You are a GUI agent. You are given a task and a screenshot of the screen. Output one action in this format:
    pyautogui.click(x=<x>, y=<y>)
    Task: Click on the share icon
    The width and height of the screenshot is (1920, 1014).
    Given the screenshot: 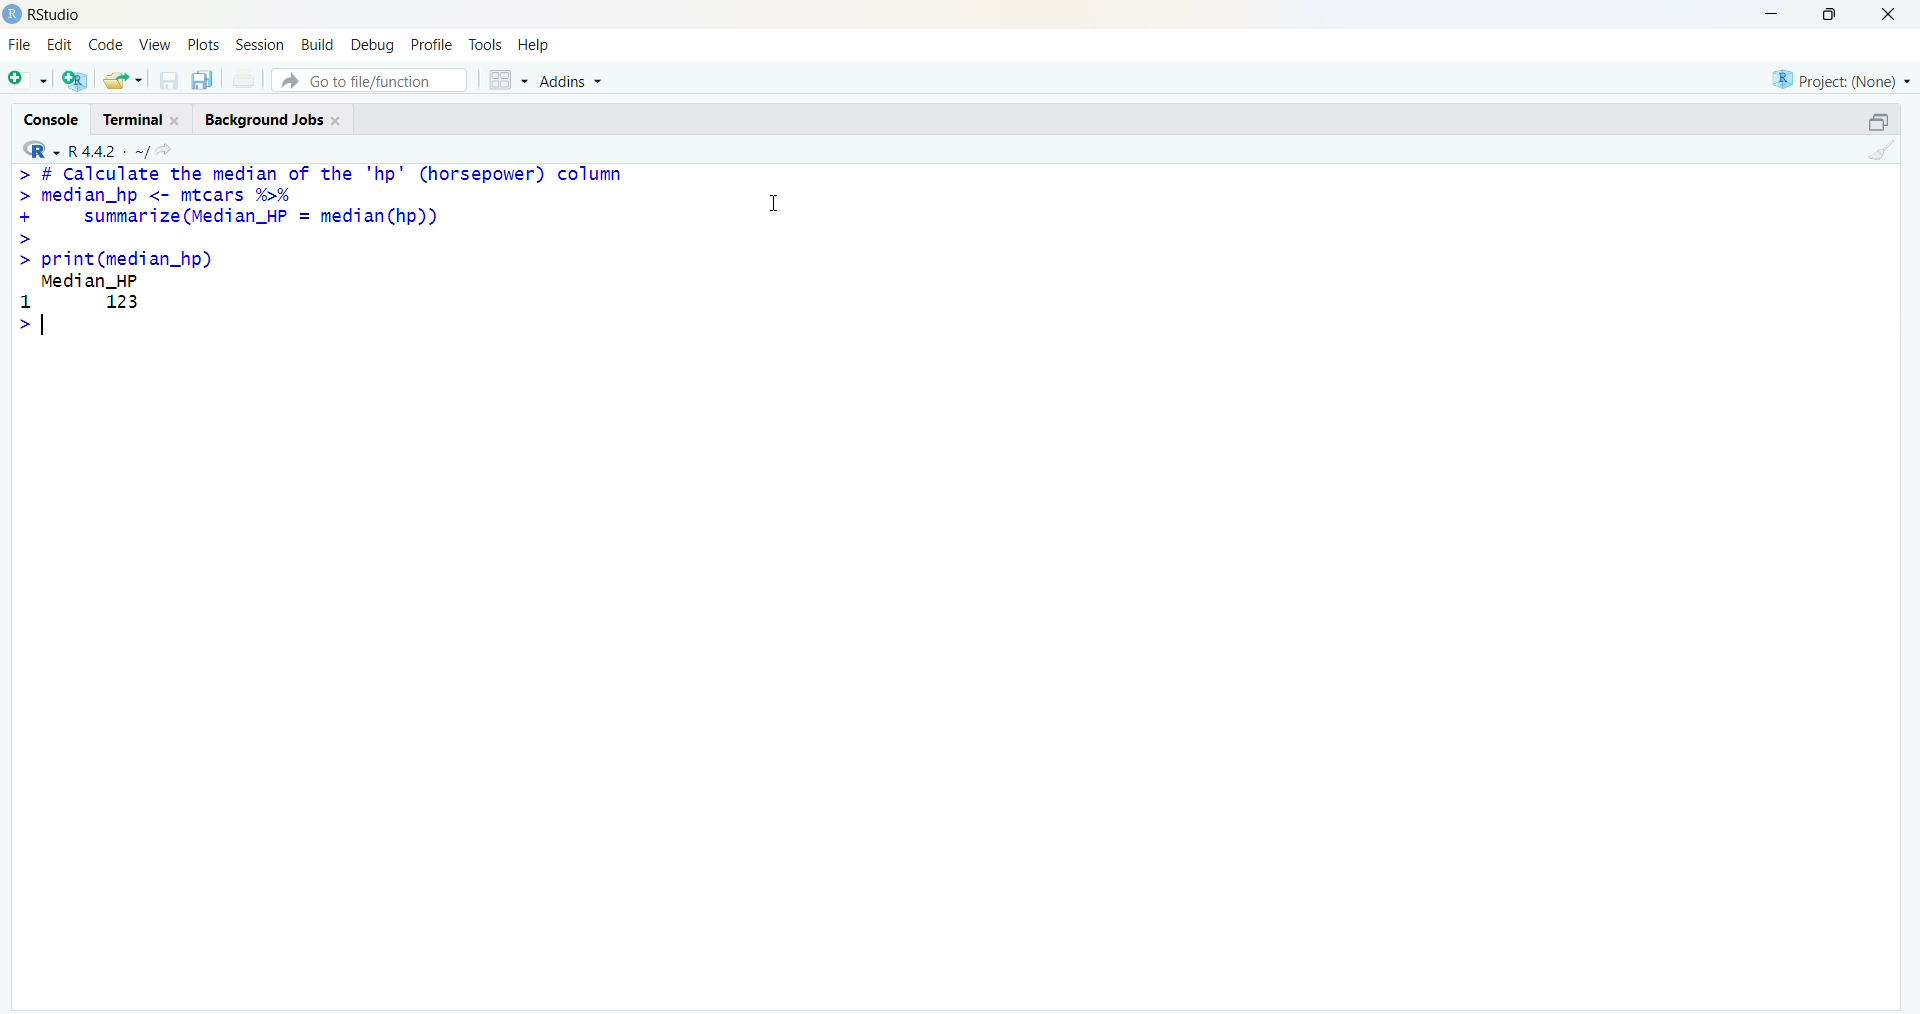 What is the action you would take?
    pyautogui.click(x=164, y=152)
    